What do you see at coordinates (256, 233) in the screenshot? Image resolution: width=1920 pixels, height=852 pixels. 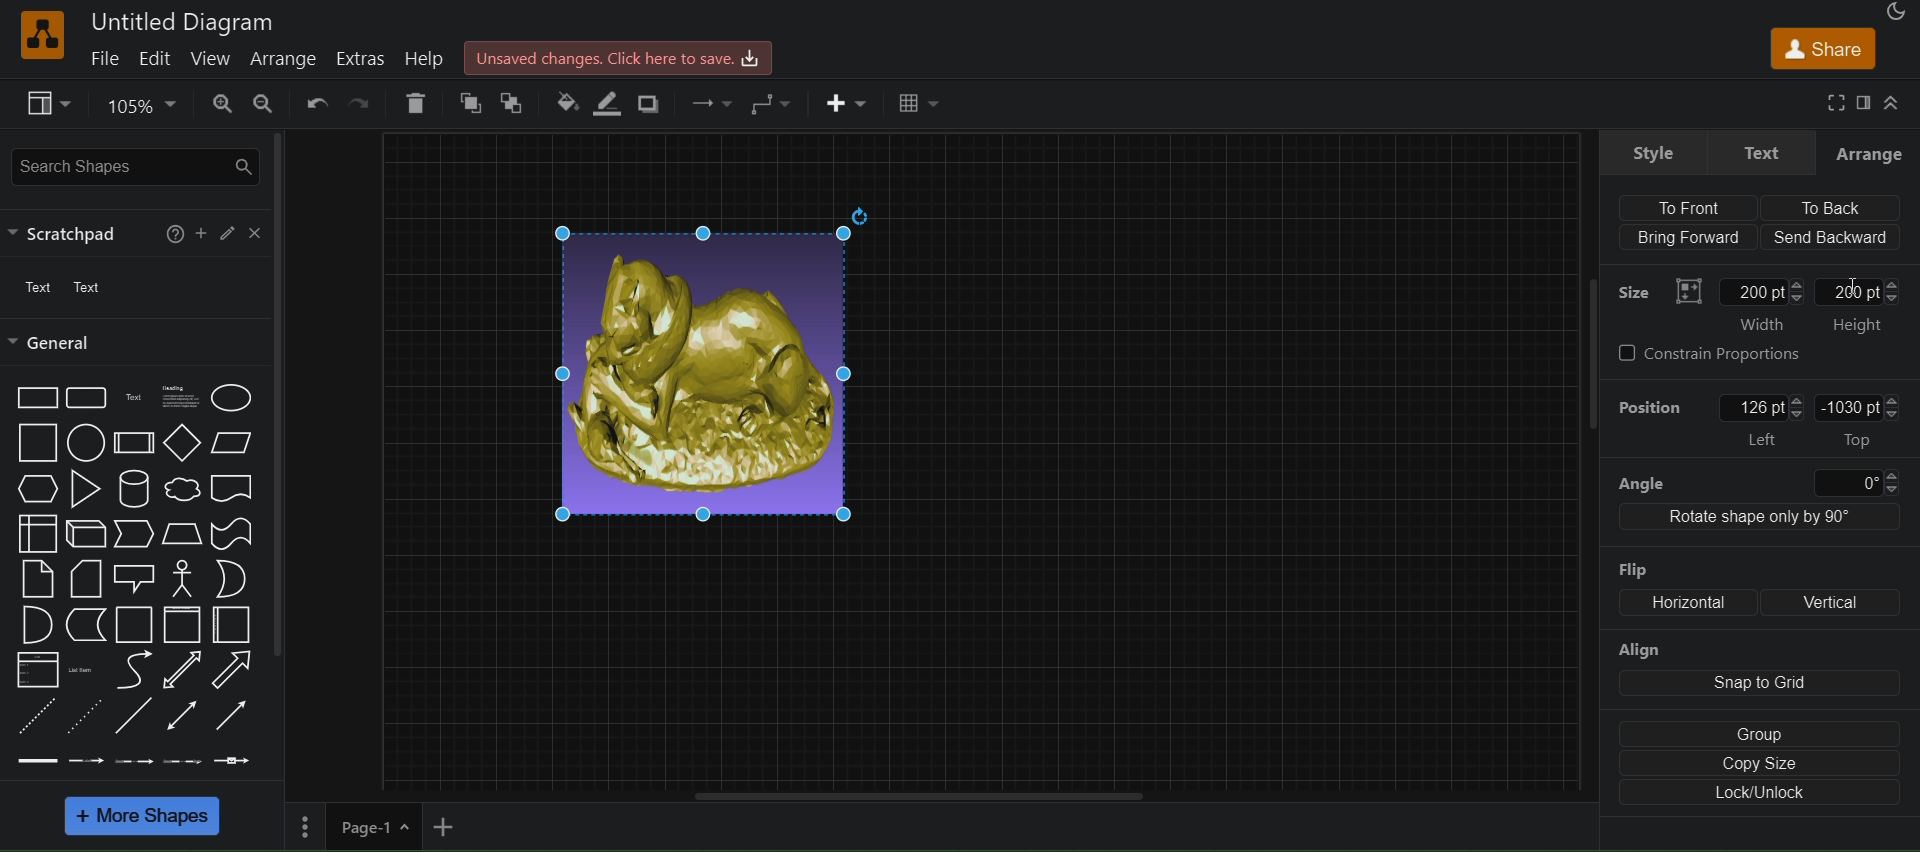 I see `close` at bounding box center [256, 233].